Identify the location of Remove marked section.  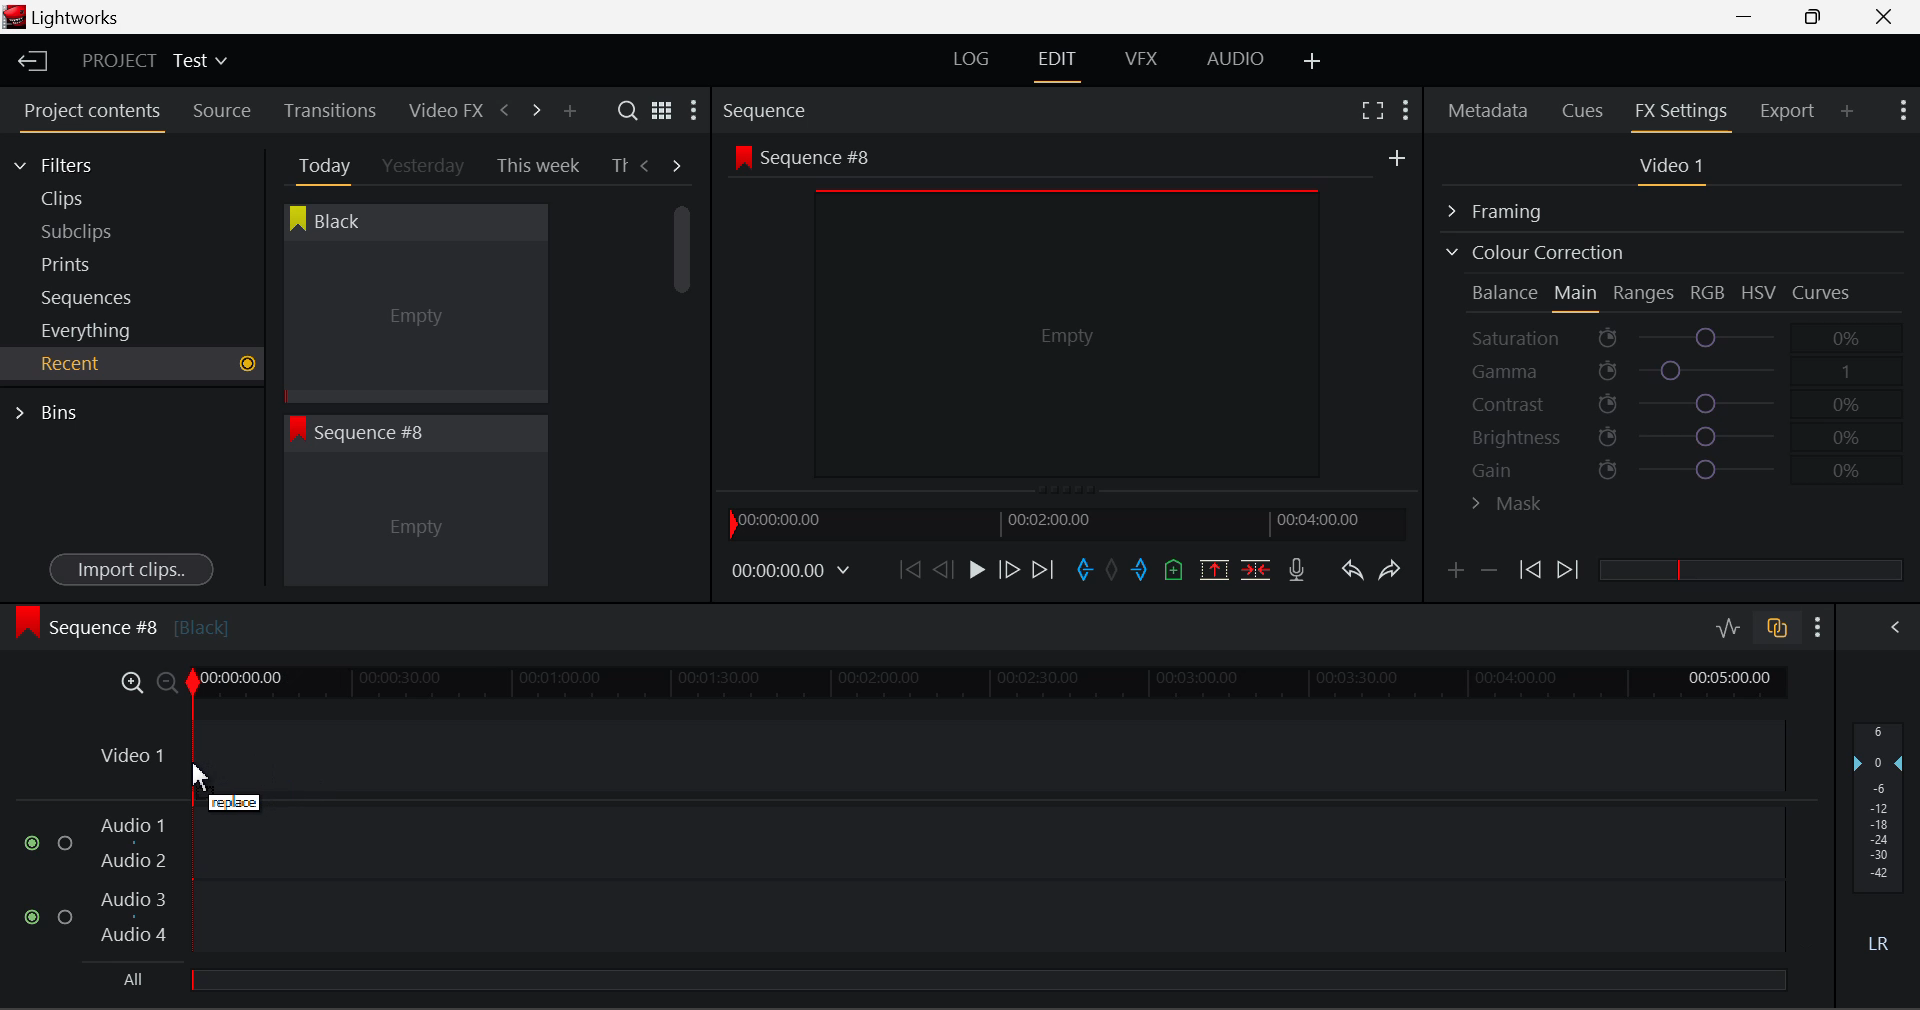
(1213, 568).